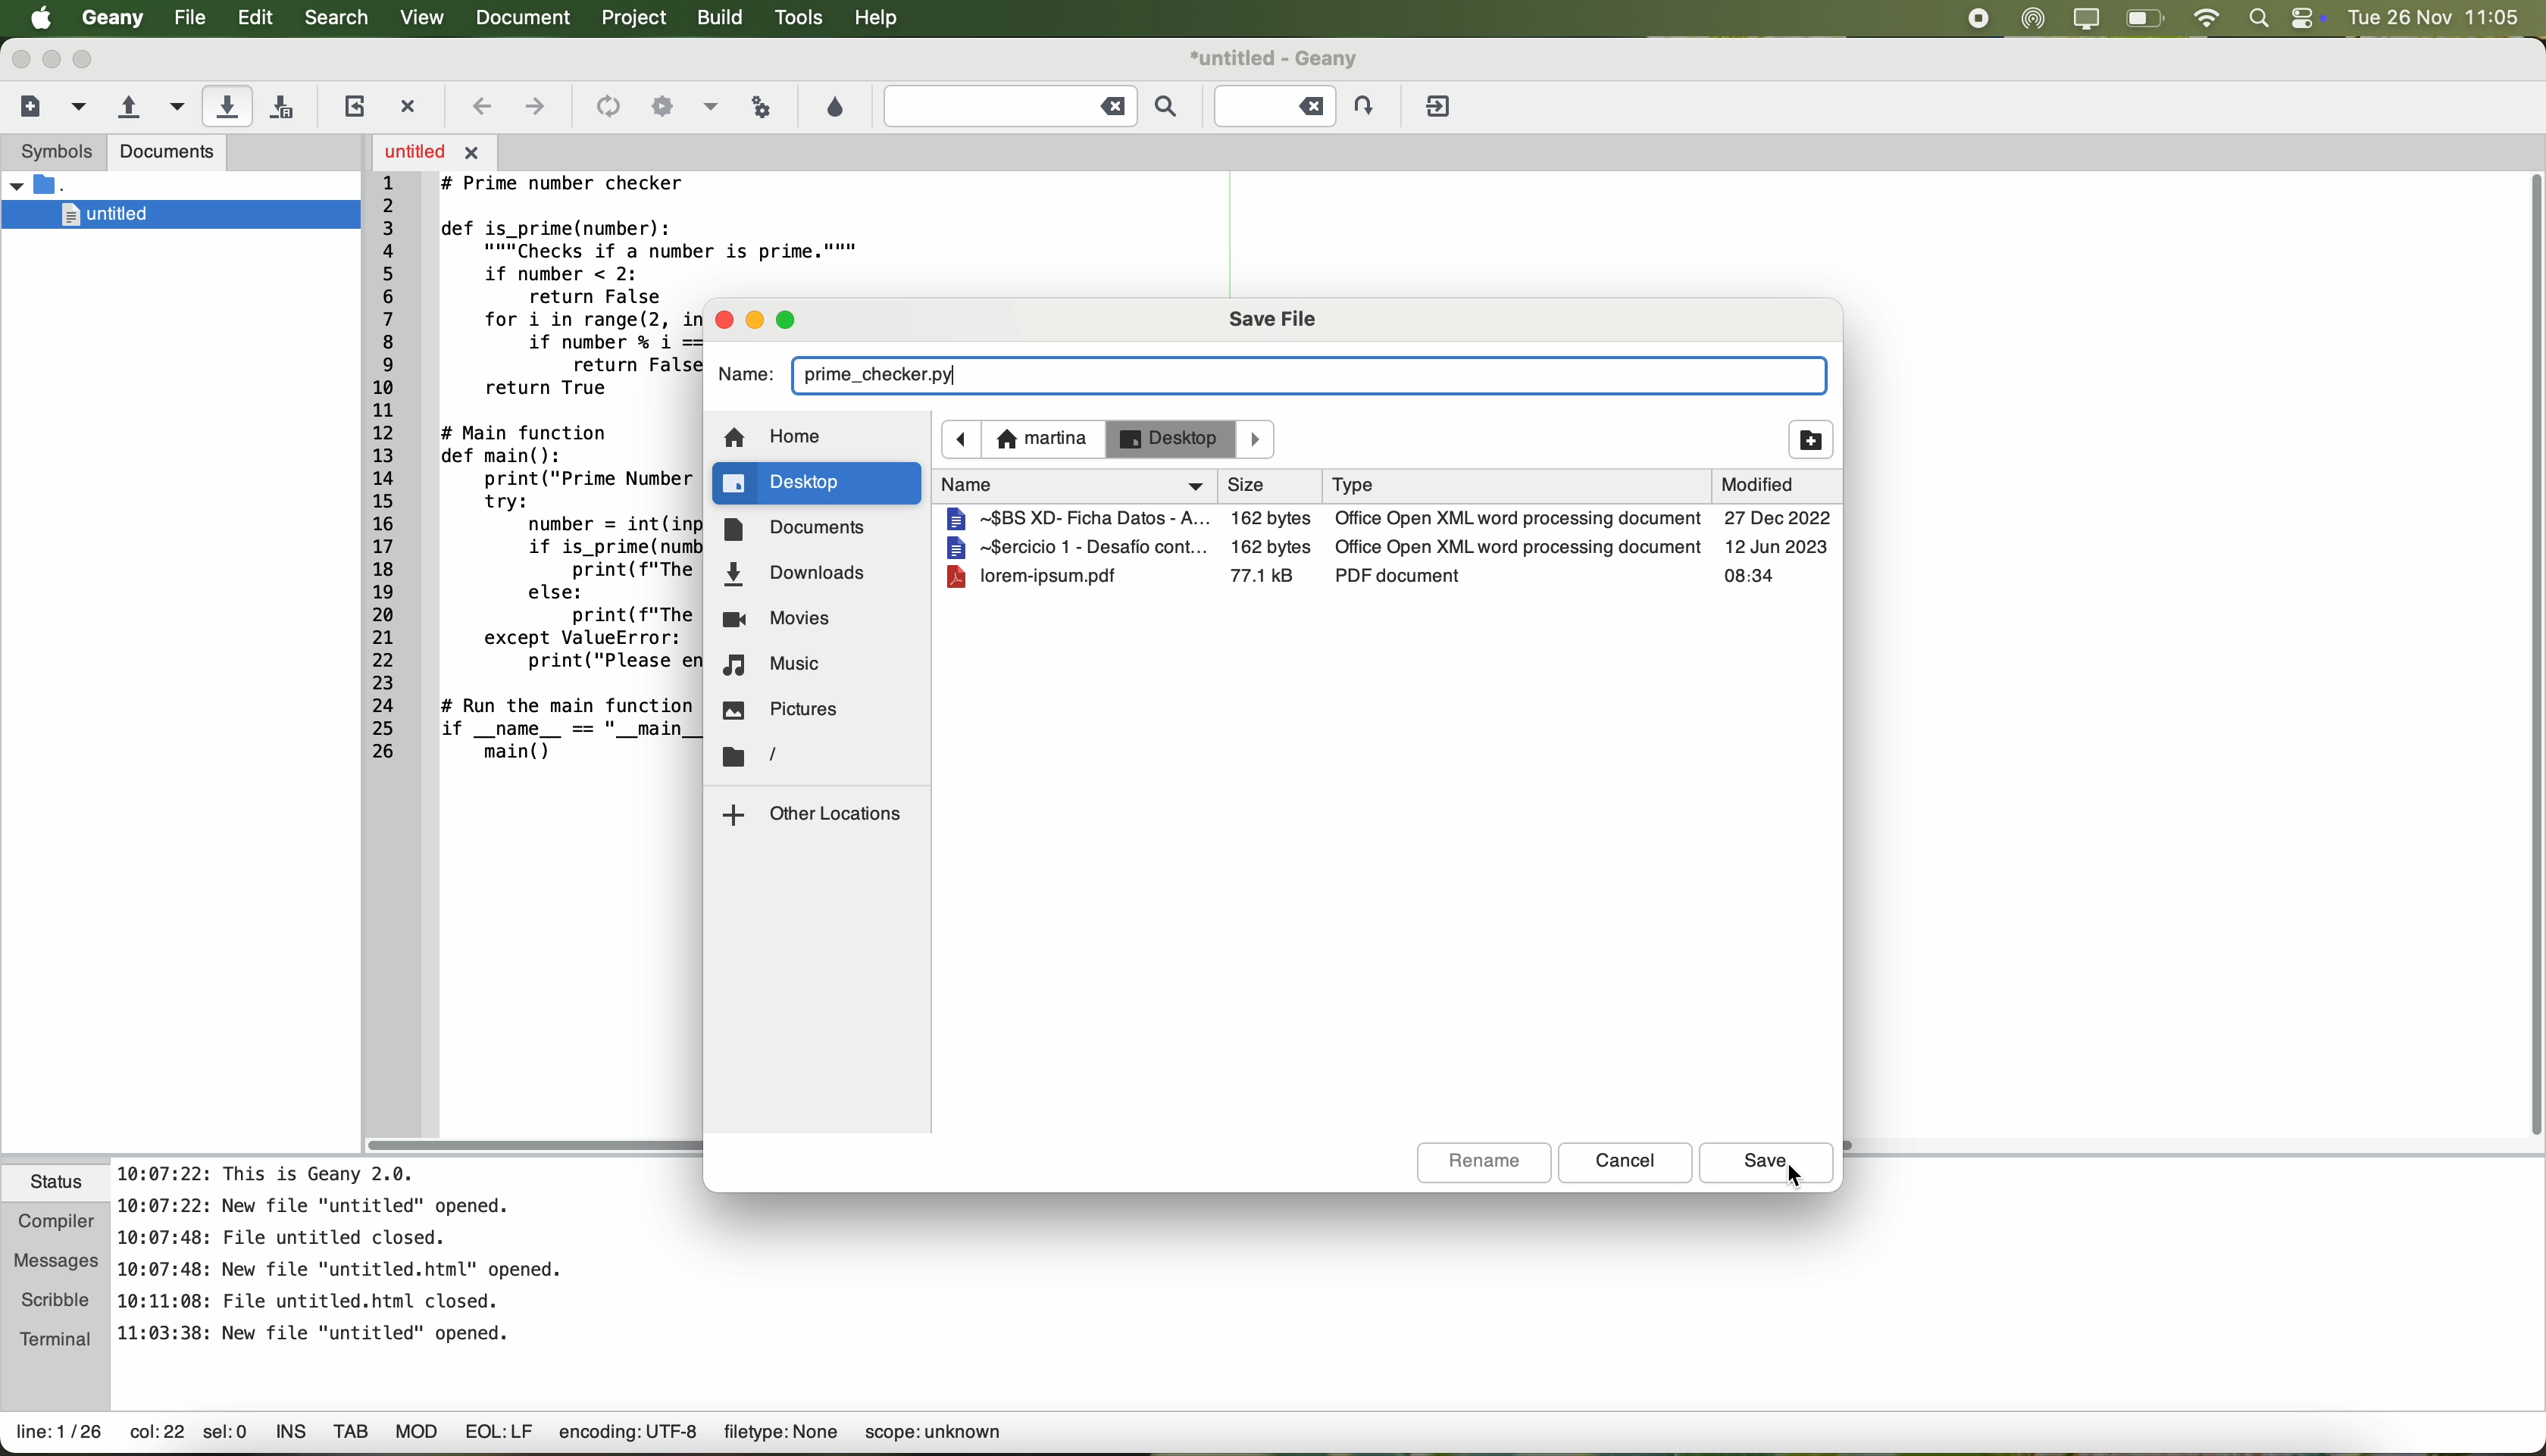  Describe the element at coordinates (2259, 19) in the screenshot. I see `spotlight search` at that location.